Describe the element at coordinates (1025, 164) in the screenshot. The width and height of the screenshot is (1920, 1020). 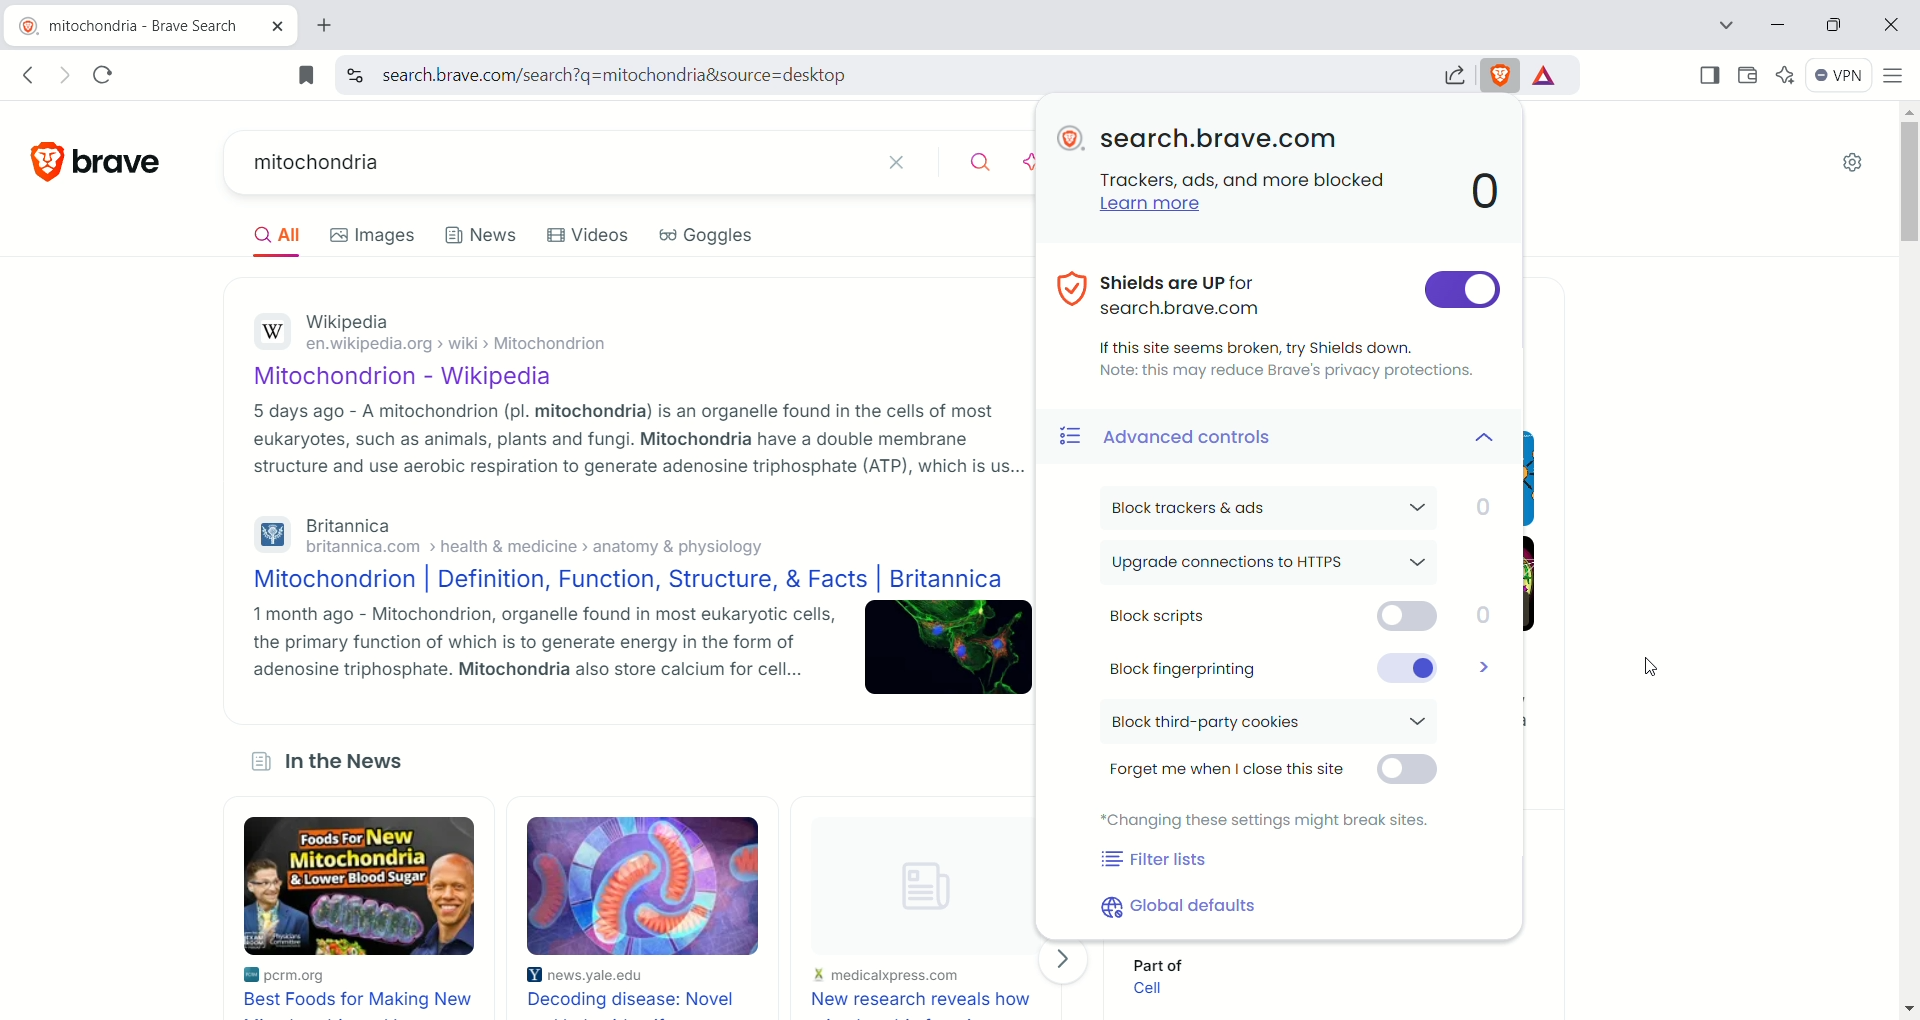
I see `search with AI` at that location.